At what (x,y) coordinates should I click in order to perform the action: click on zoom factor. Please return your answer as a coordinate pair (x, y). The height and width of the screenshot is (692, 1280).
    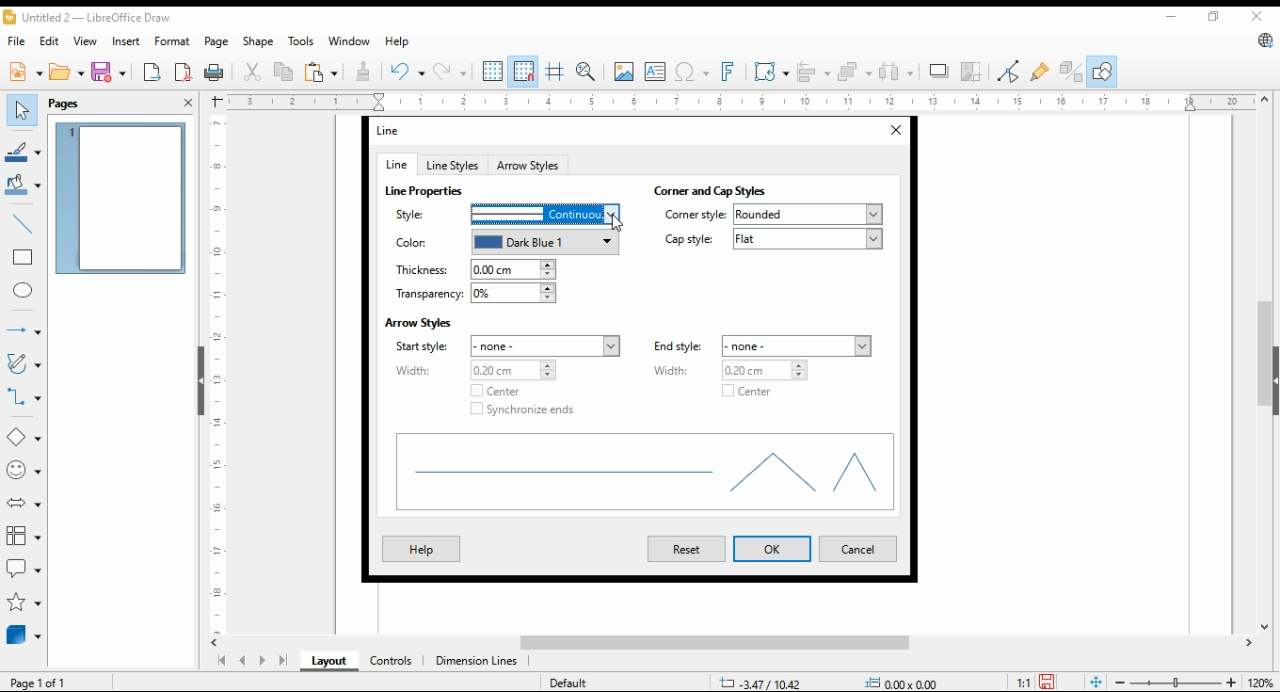
    Looking at the image, I should click on (1262, 683).